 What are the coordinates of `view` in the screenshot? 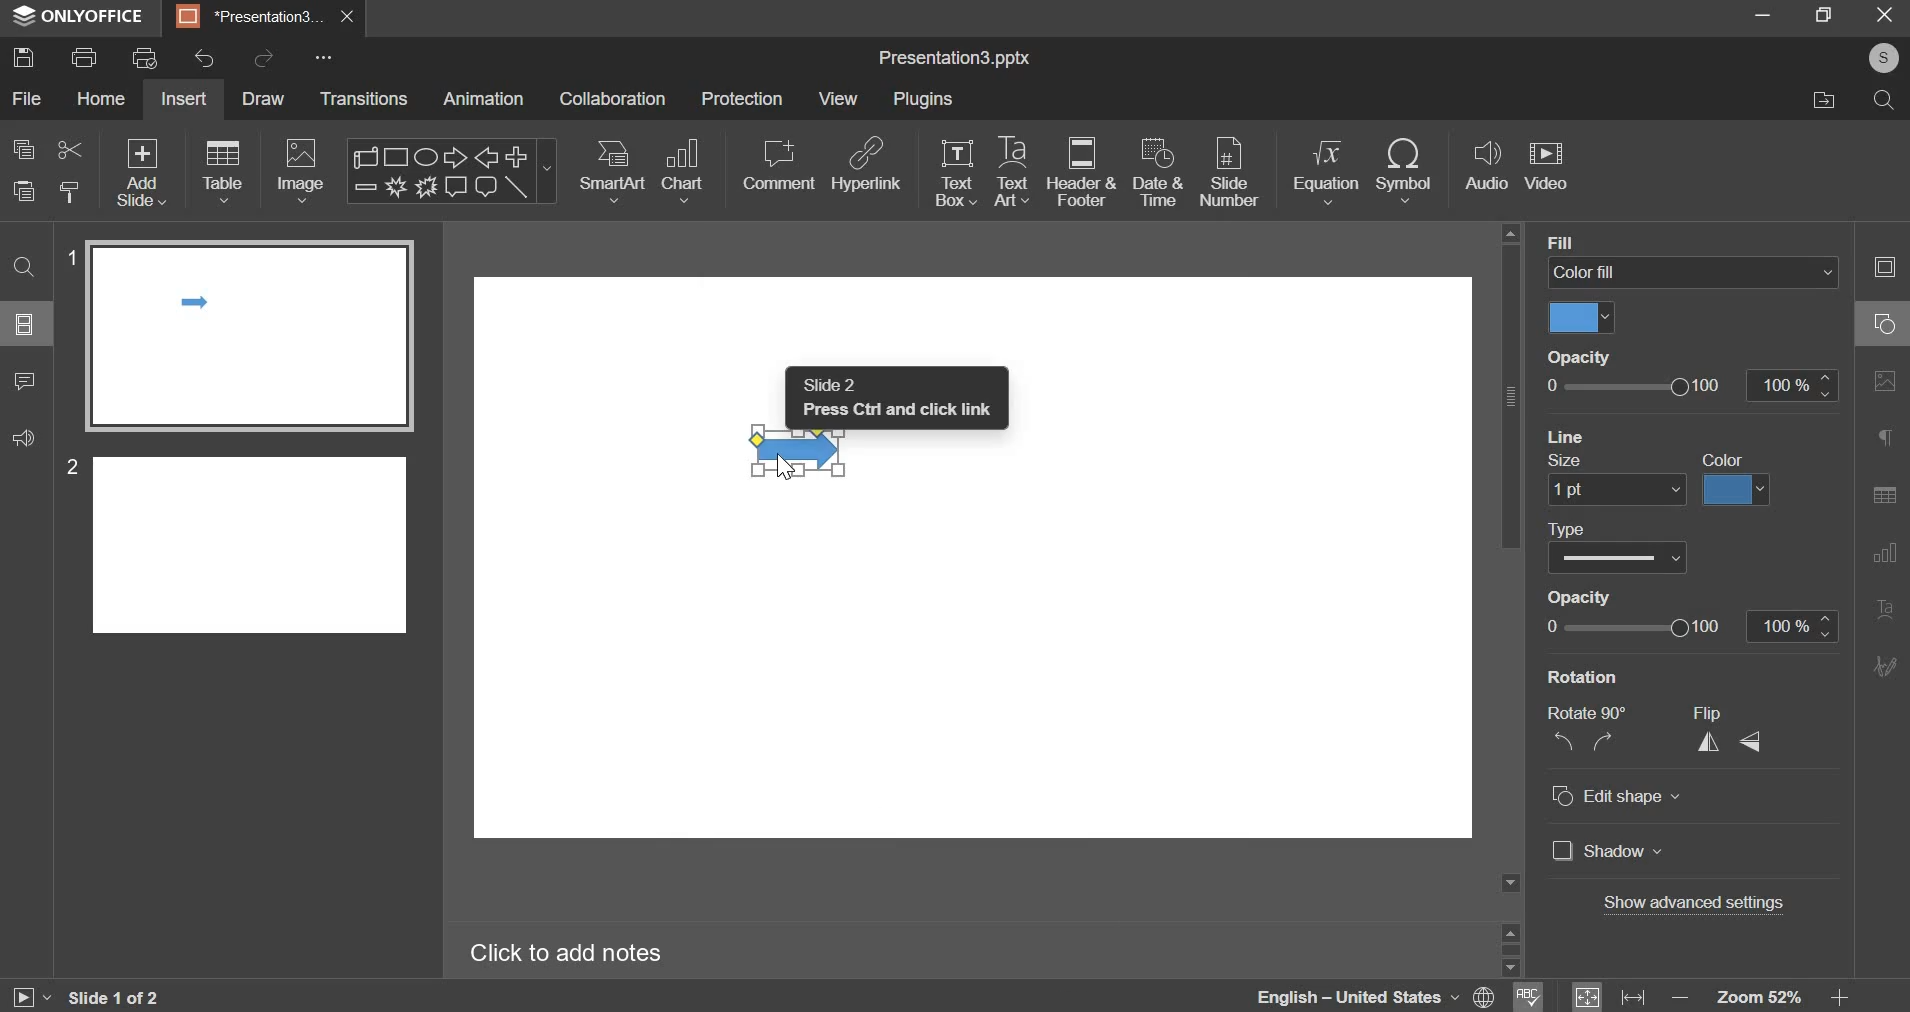 It's located at (837, 100).